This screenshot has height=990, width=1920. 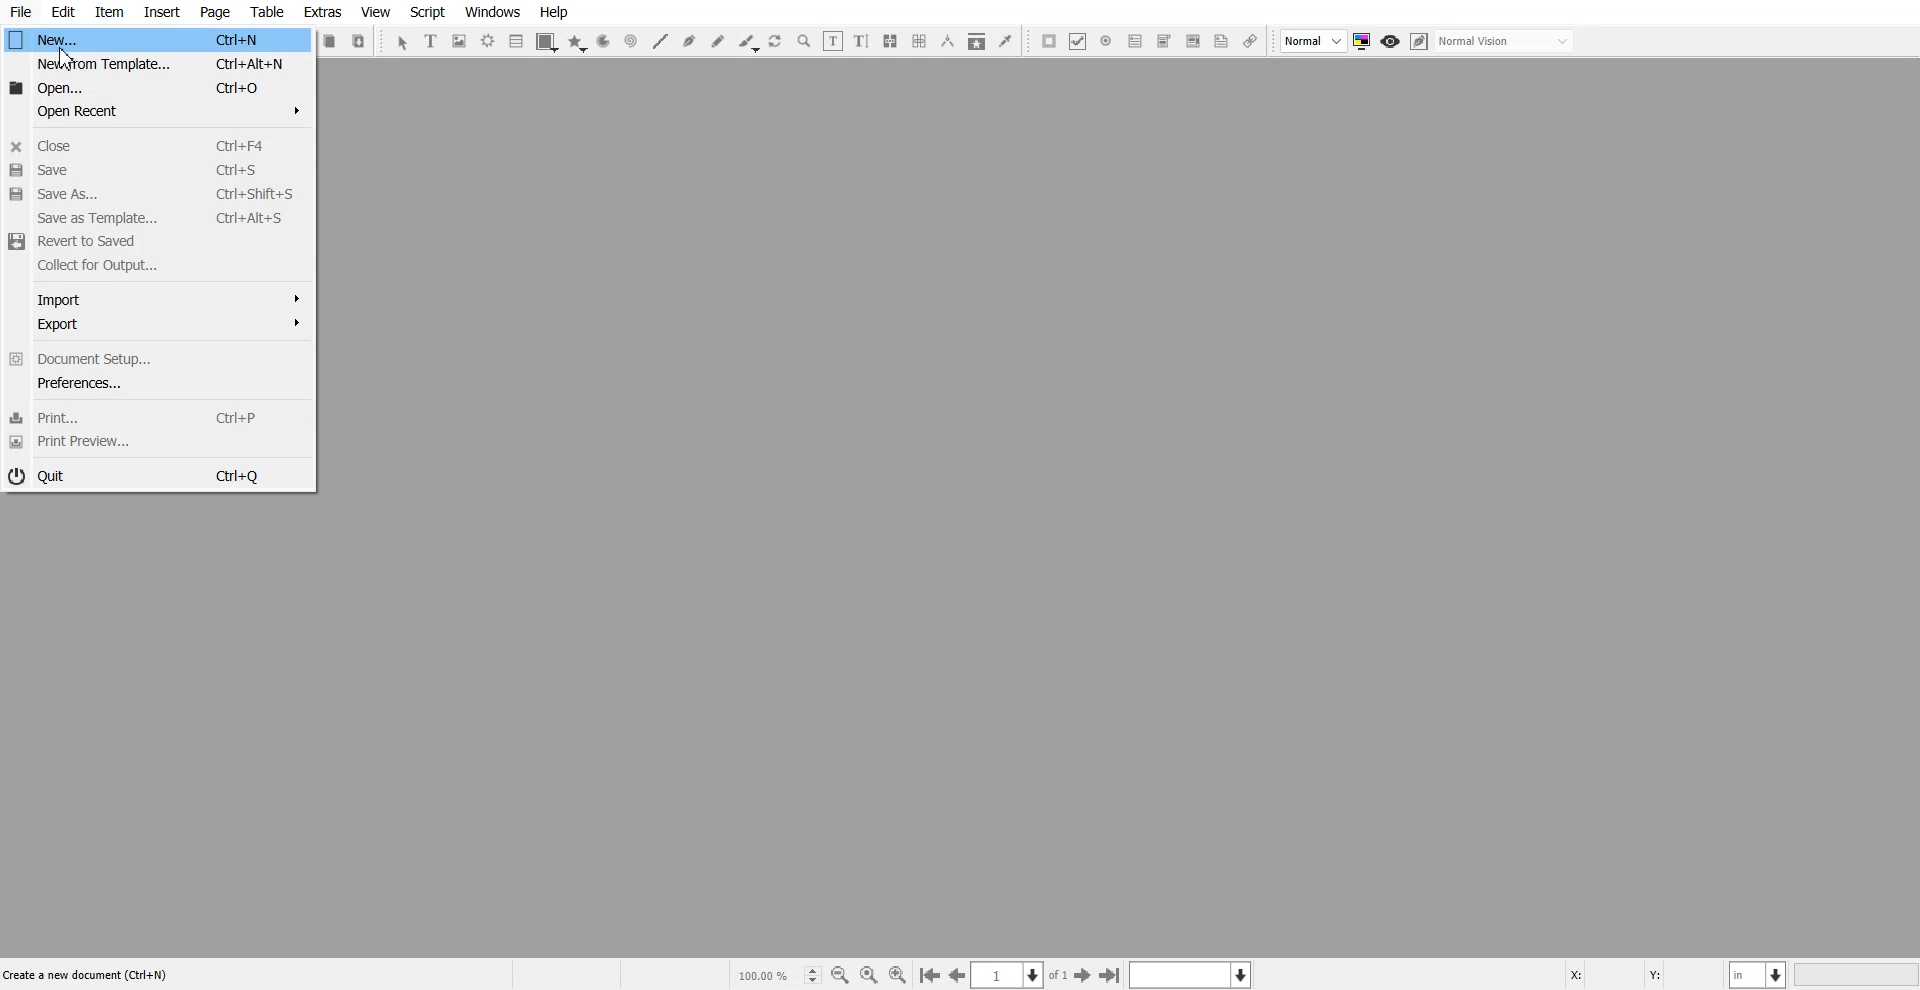 What do you see at coordinates (777, 42) in the screenshot?
I see `Rotate Item` at bounding box center [777, 42].